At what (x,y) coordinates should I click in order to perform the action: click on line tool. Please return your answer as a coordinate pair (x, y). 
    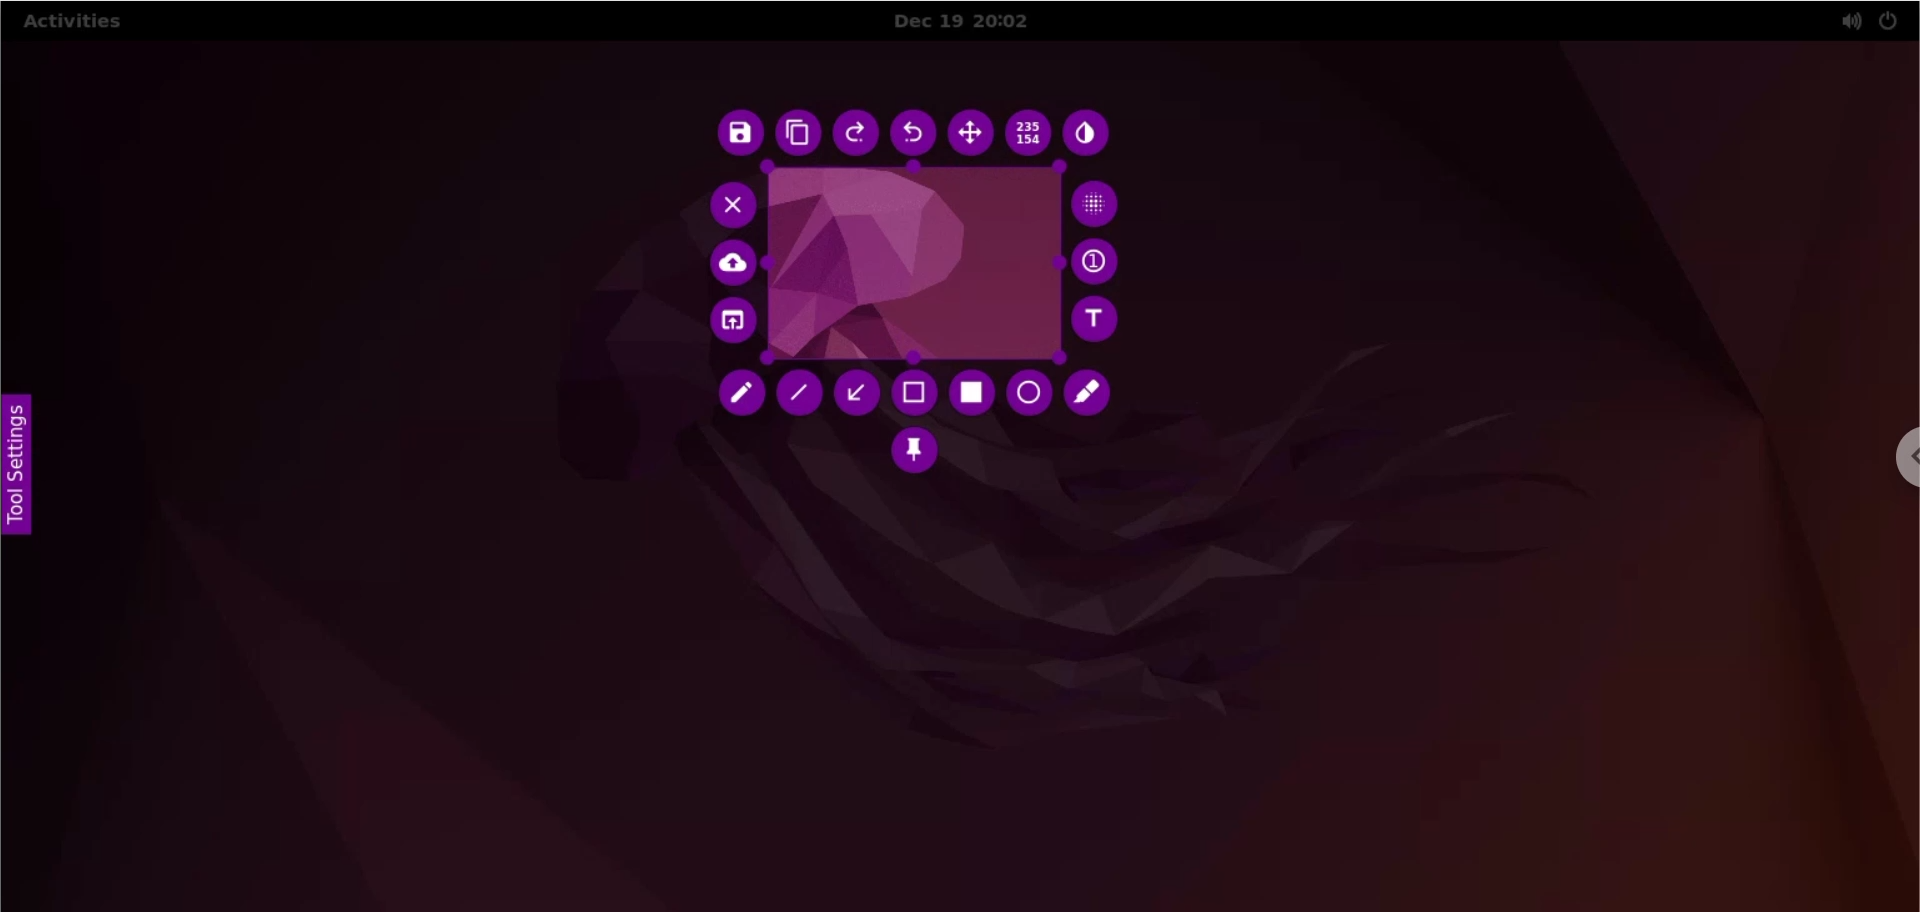
    Looking at the image, I should click on (799, 395).